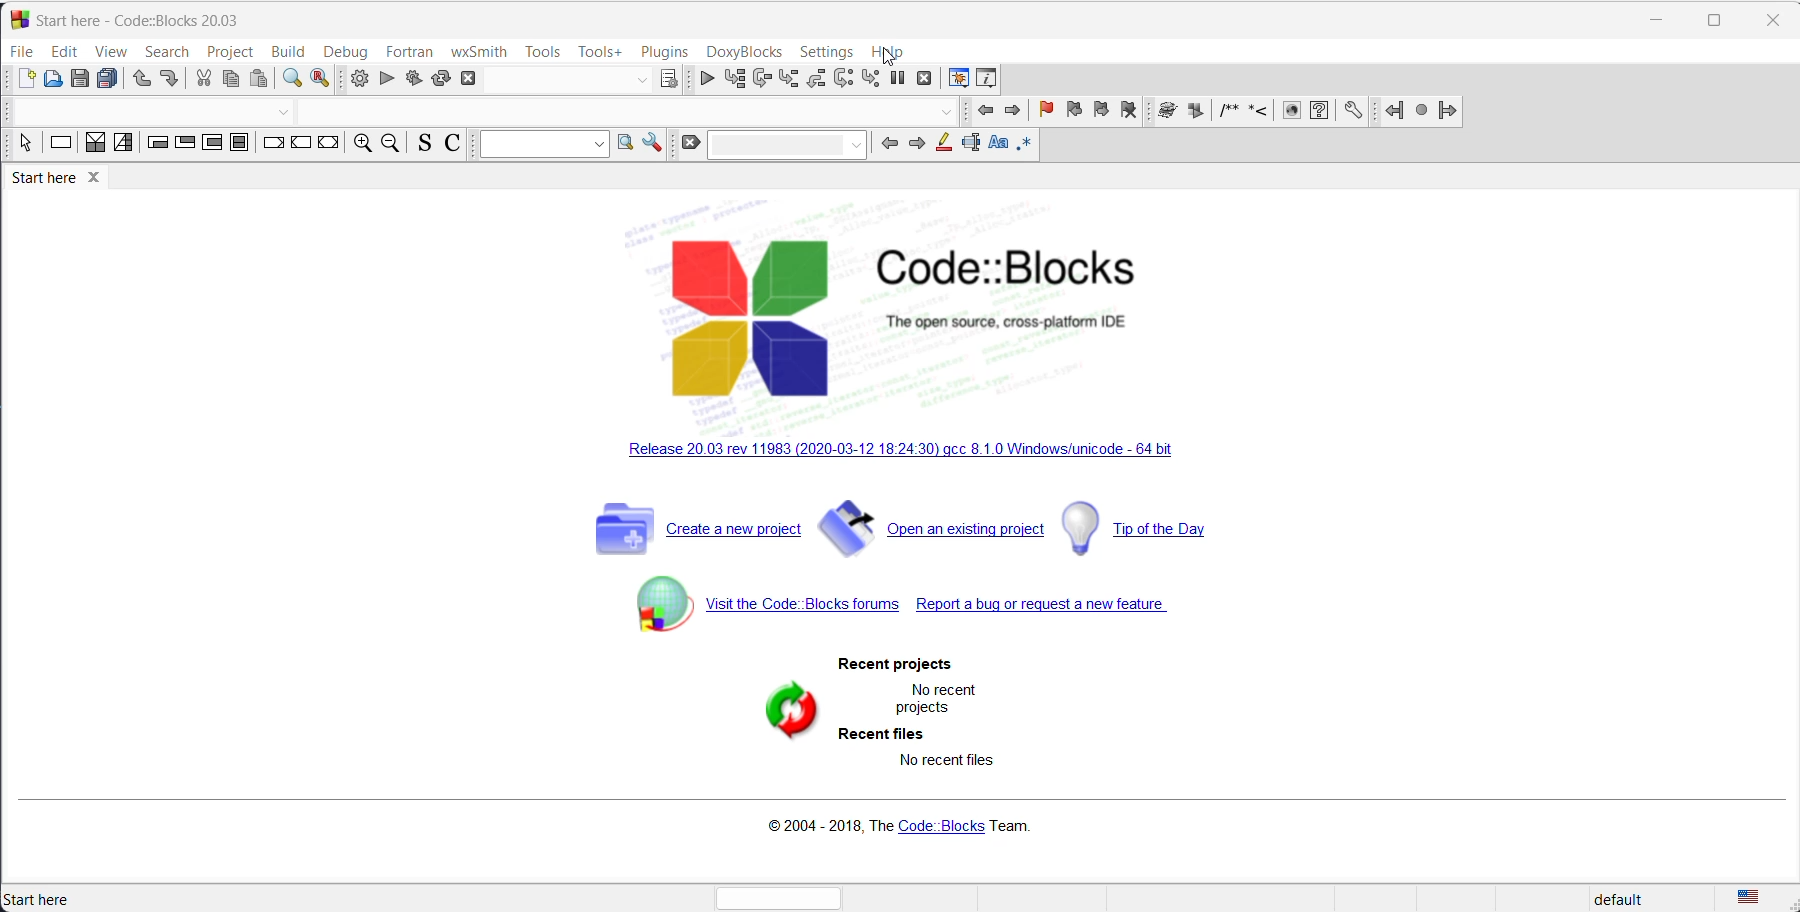 This screenshot has height=912, width=1800. Describe the element at coordinates (1051, 611) in the screenshot. I see `report a bug` at that location.